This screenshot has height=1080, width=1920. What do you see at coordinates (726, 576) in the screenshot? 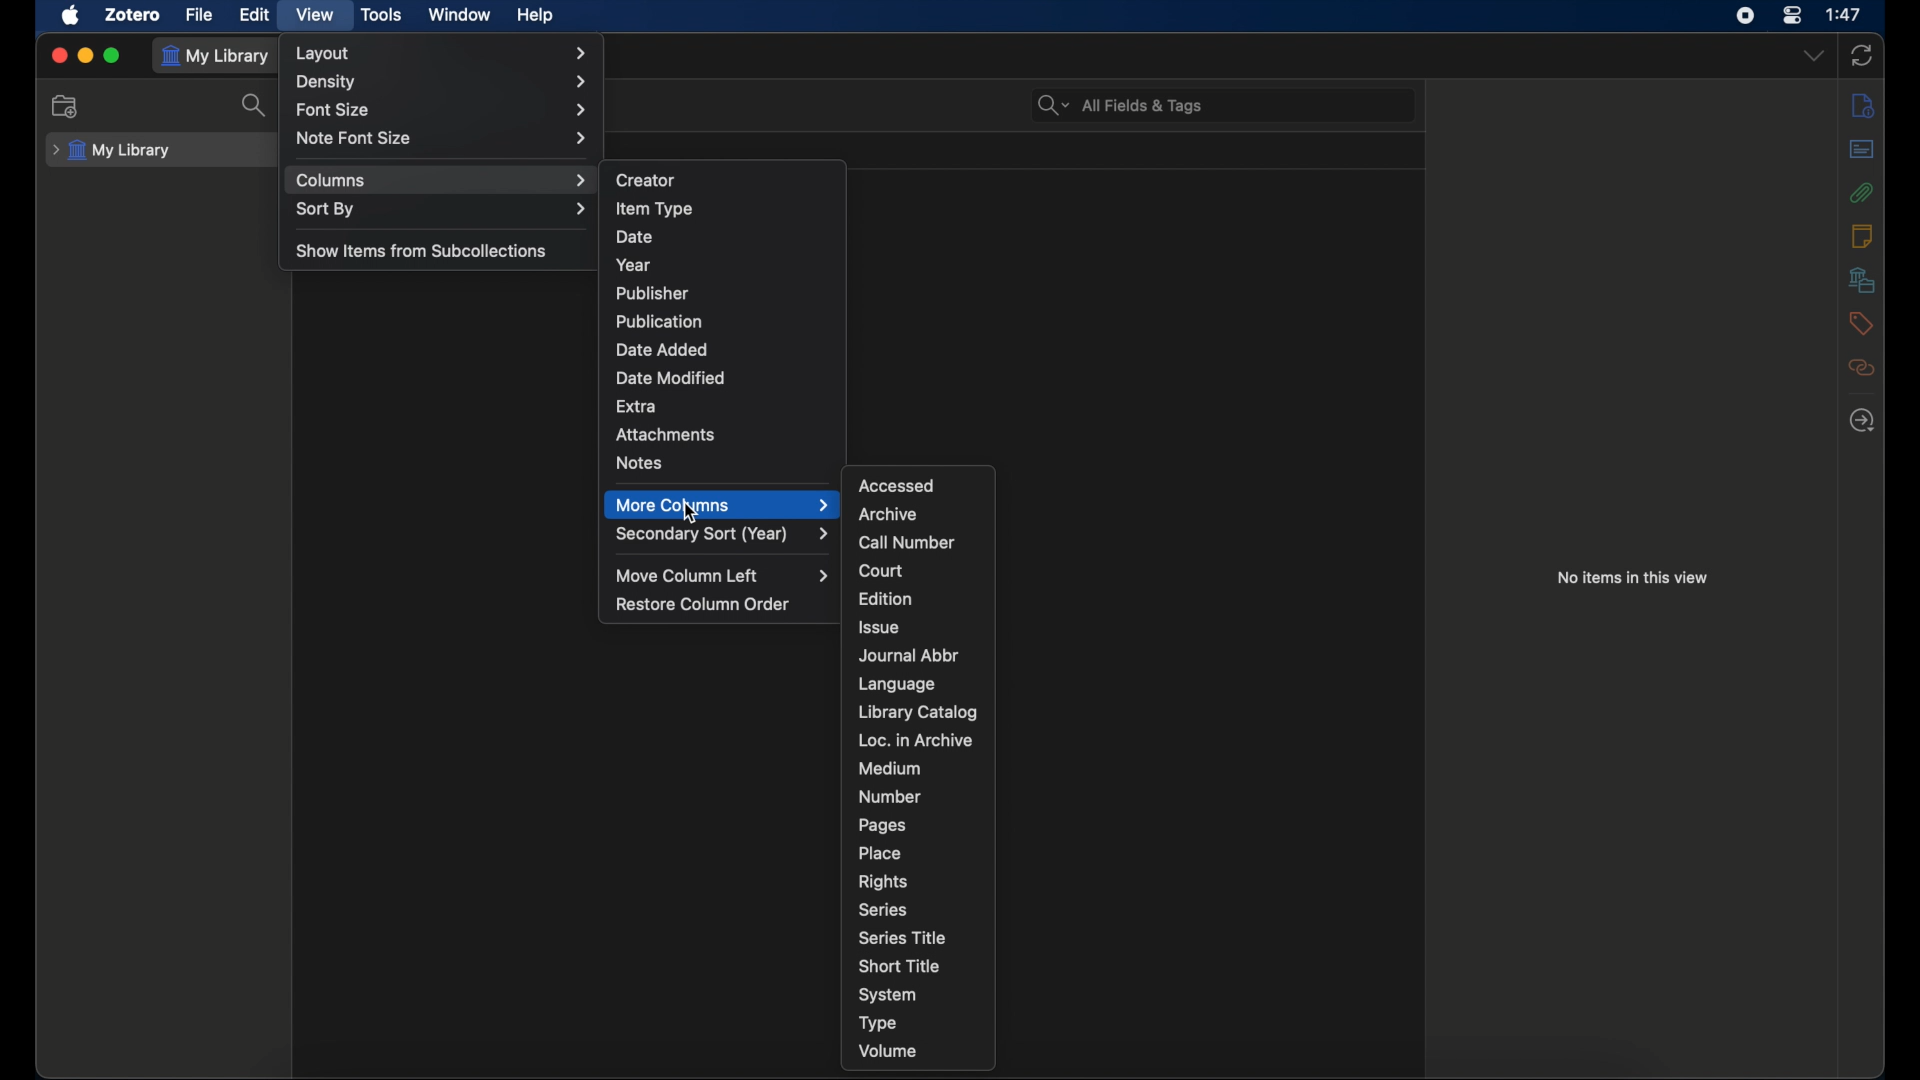
I see `move column left` at bounding box center [726, 576].